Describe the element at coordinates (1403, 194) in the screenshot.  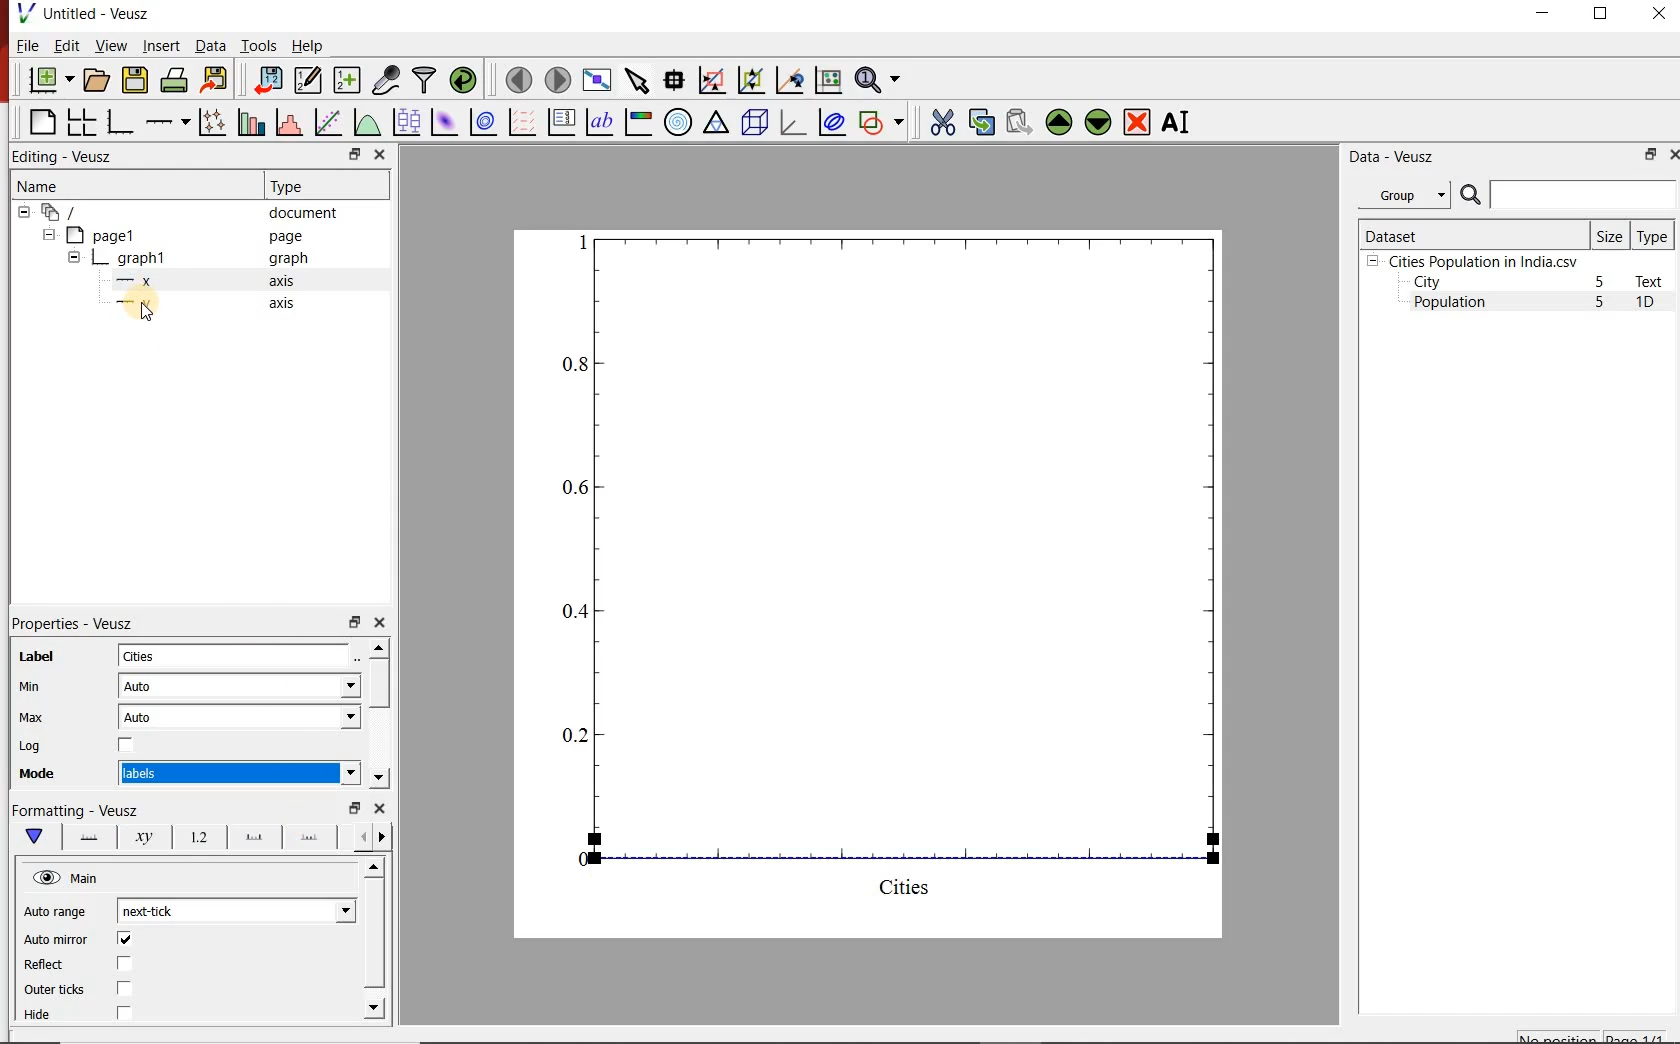
I see `Group datasets with property given` at that location.